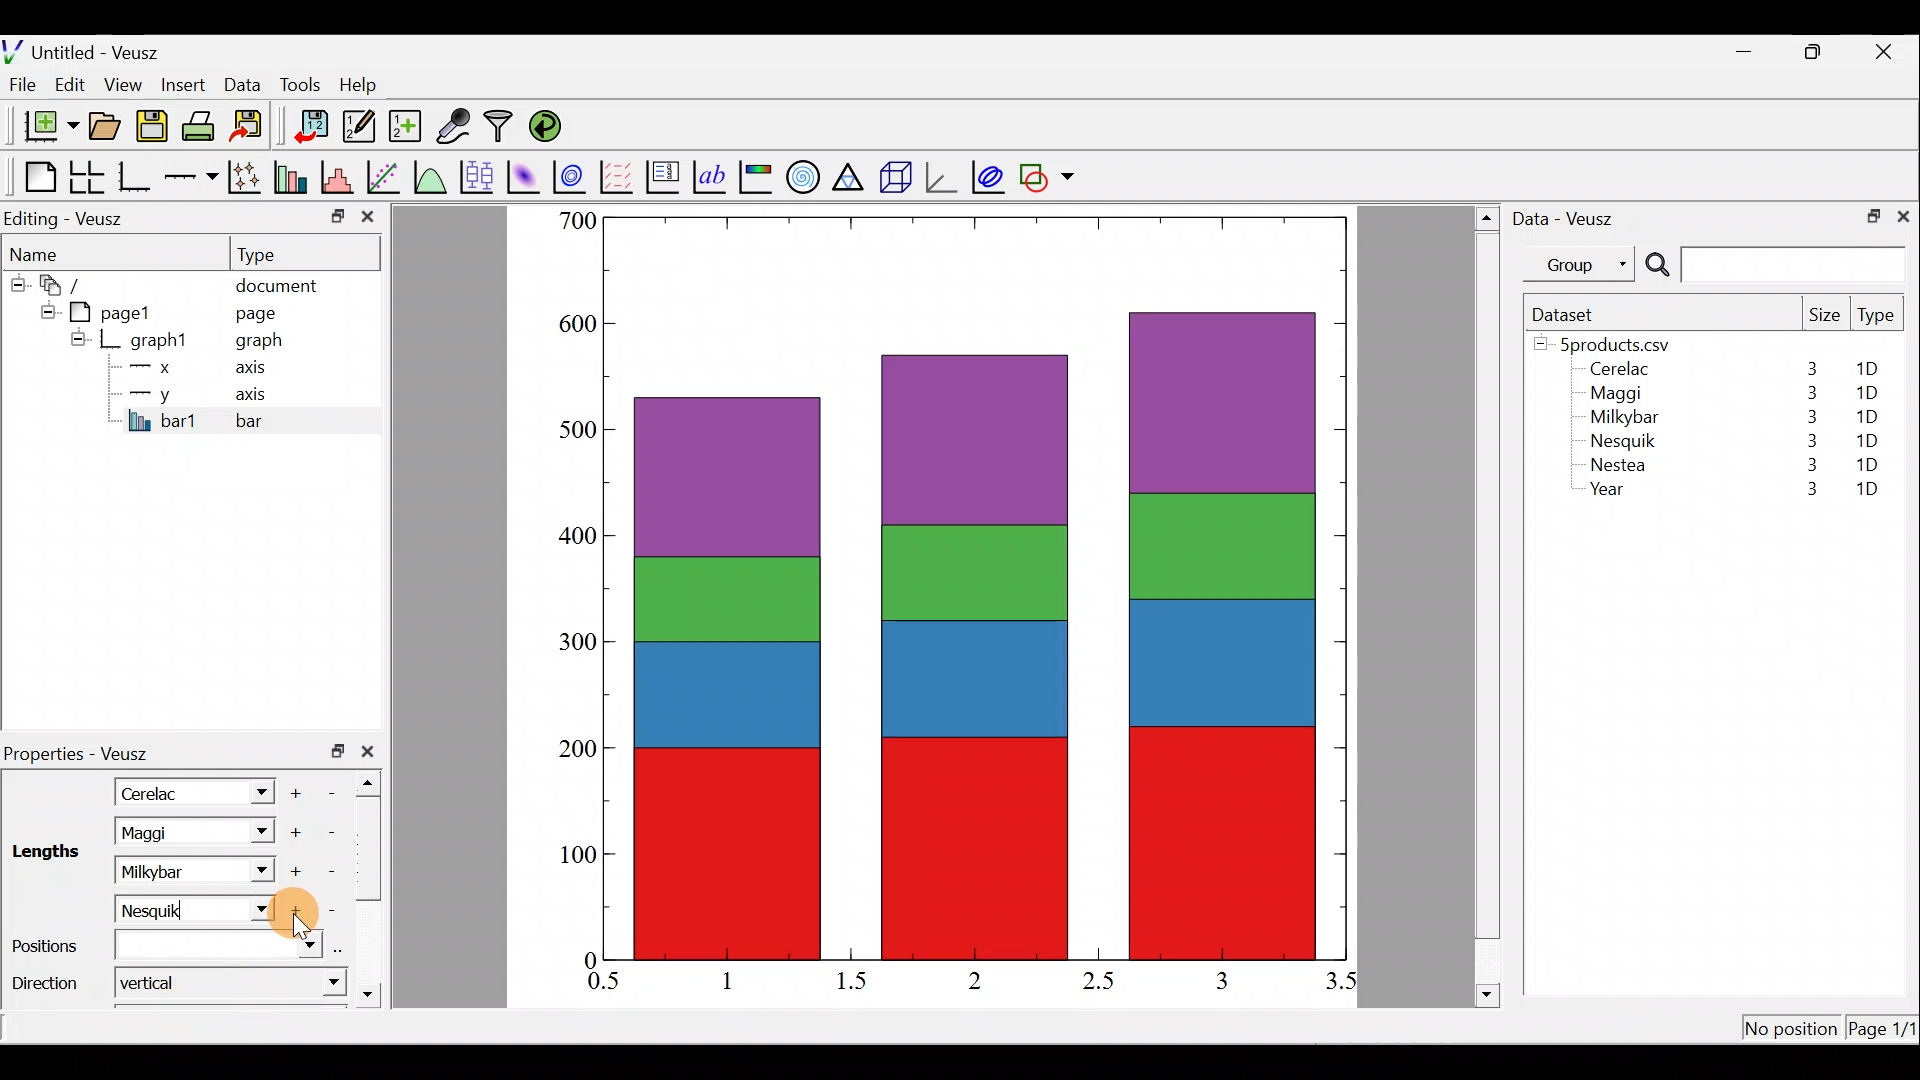  What do you see at coordinates (85, 754) in the screenshot?
I see `Properties - Veusz` at bounding box center [85, 754].